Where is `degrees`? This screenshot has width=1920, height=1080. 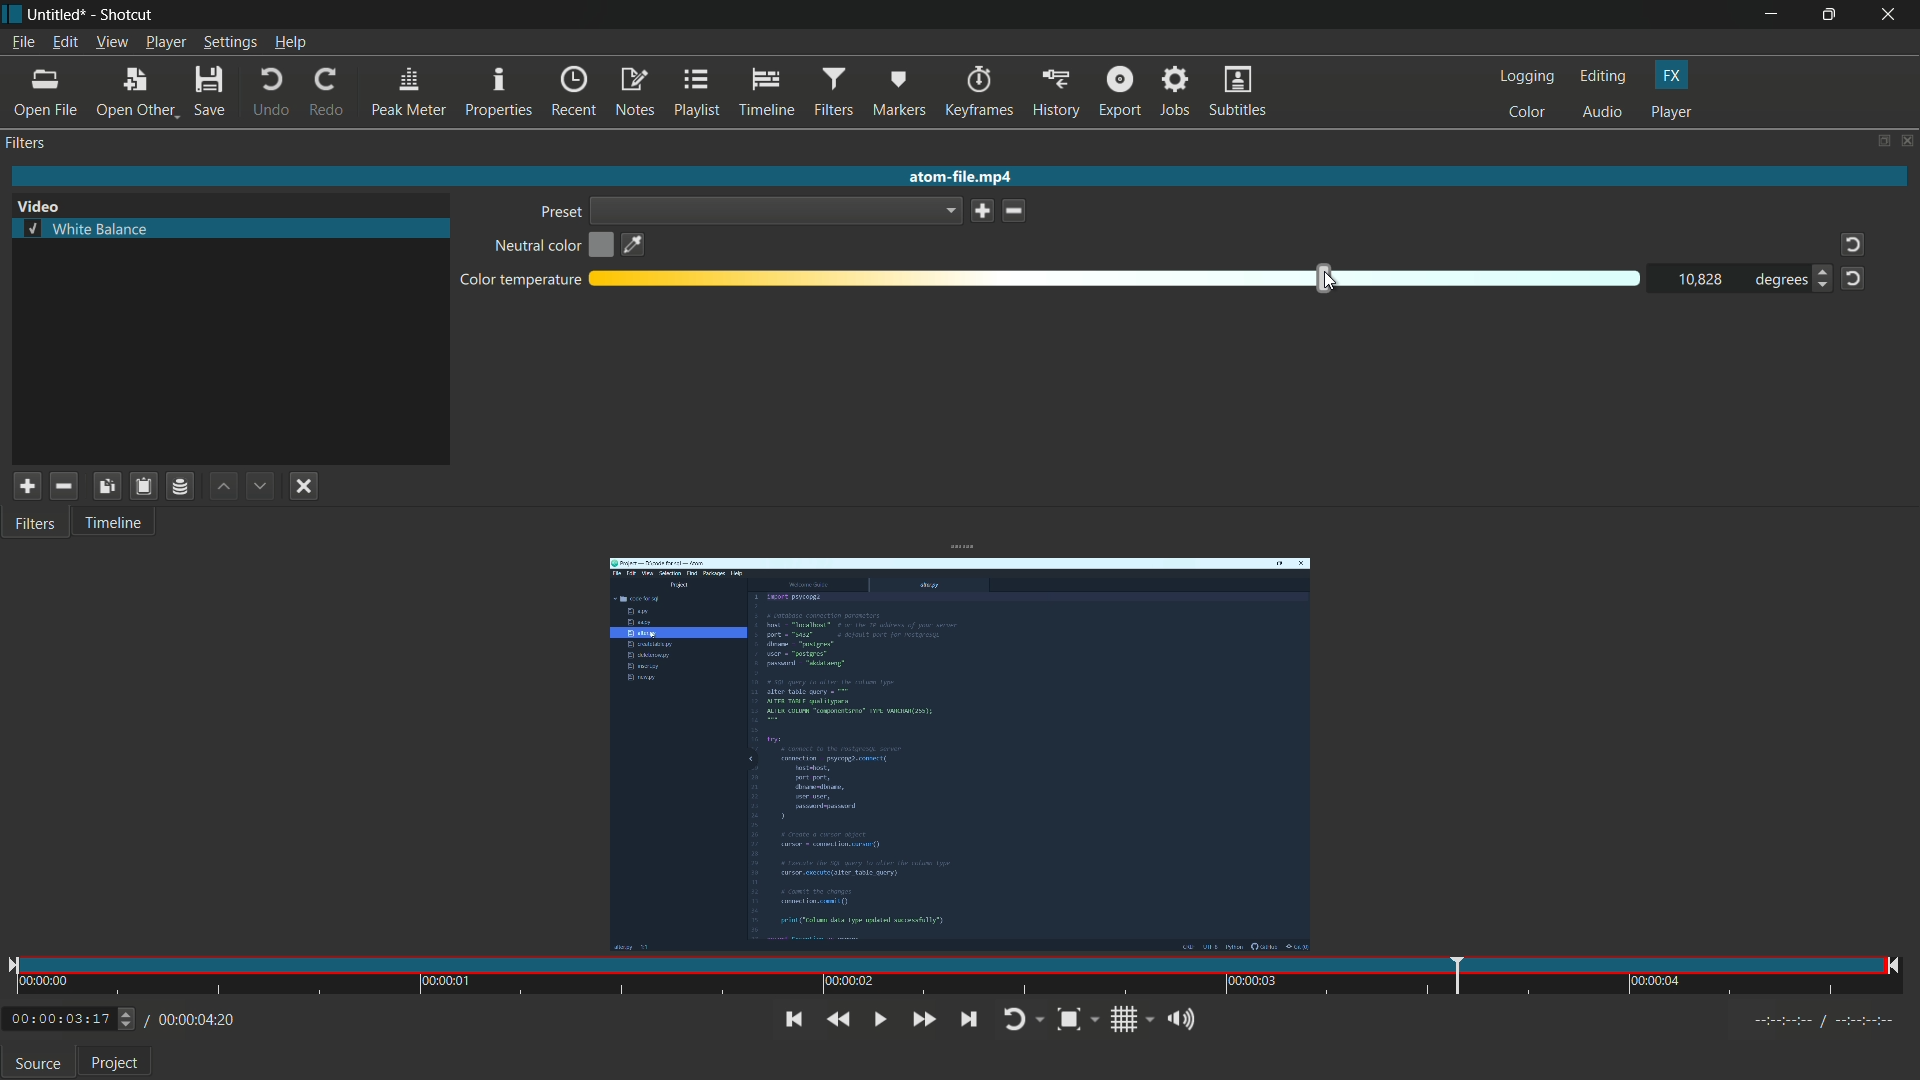 degrees is located at coordinates (1775, 280).